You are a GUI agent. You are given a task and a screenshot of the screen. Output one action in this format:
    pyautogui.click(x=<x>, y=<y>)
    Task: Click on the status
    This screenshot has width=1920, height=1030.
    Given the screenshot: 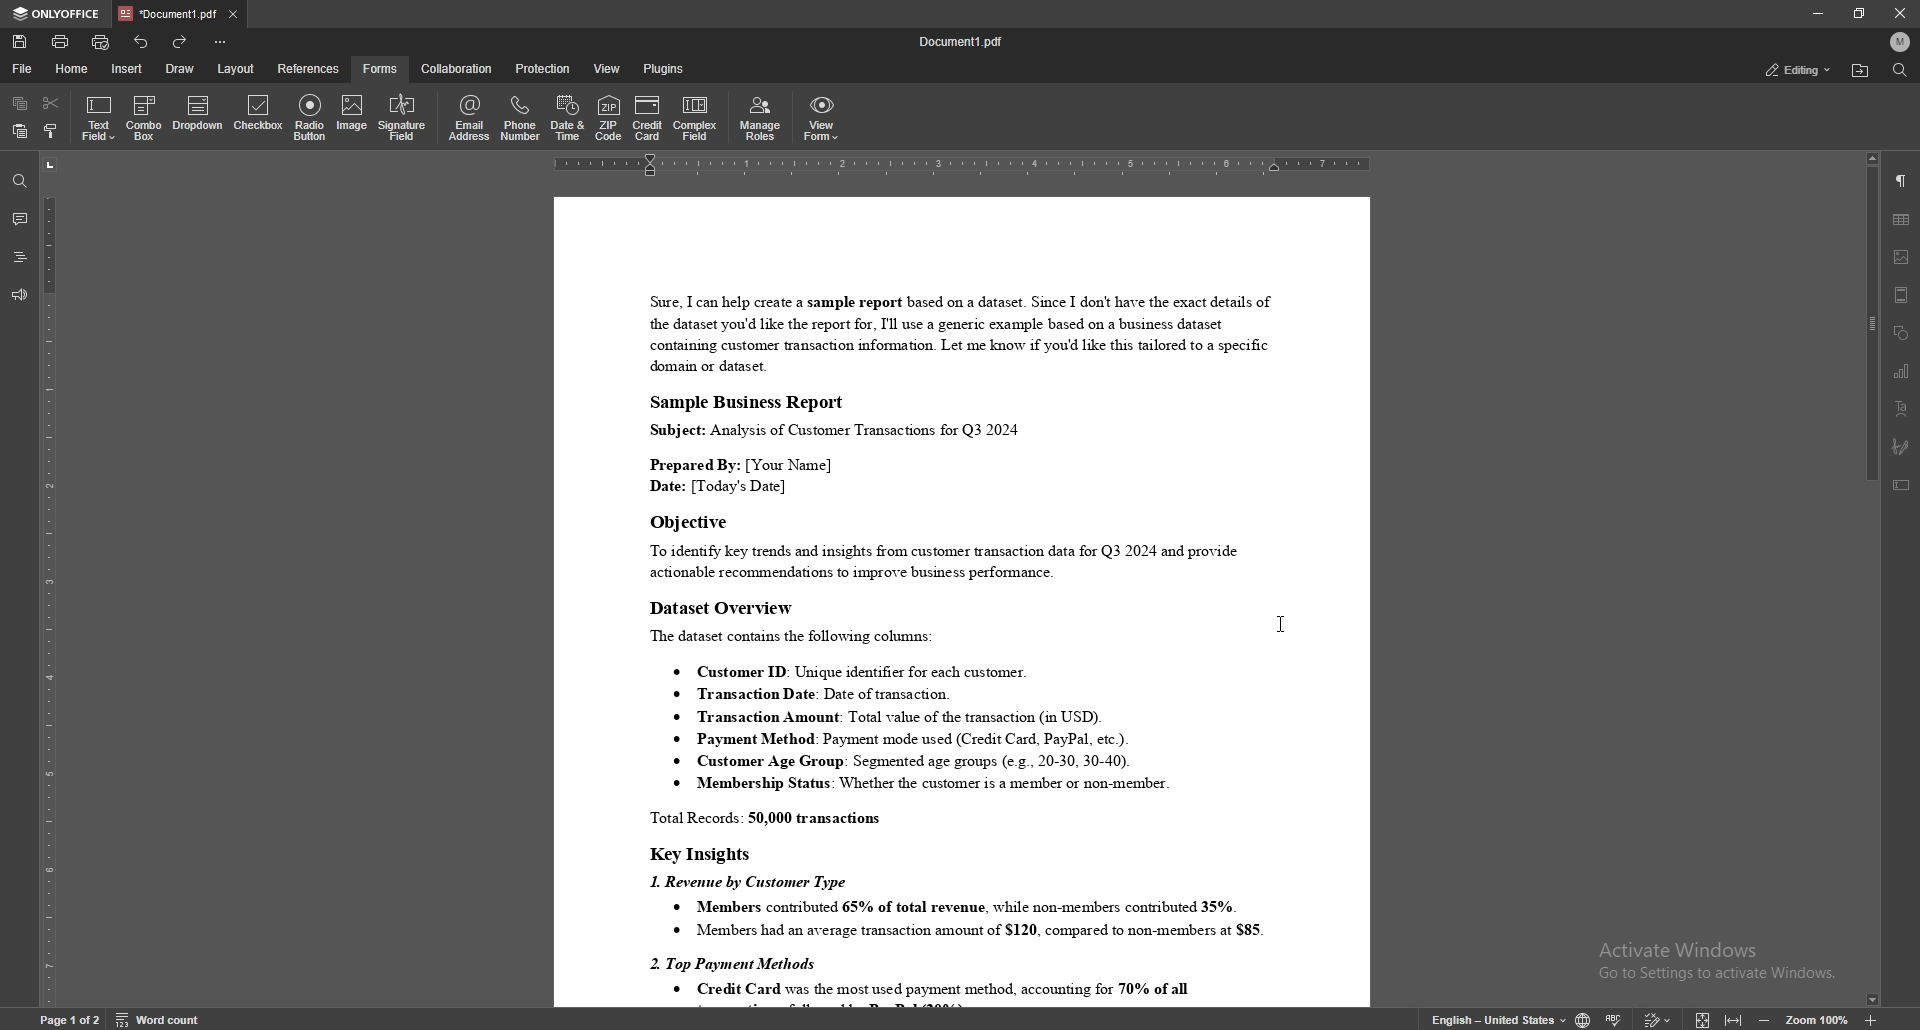 What is the action you would take?
    pyautogui.click(x=1797, y=69)
    